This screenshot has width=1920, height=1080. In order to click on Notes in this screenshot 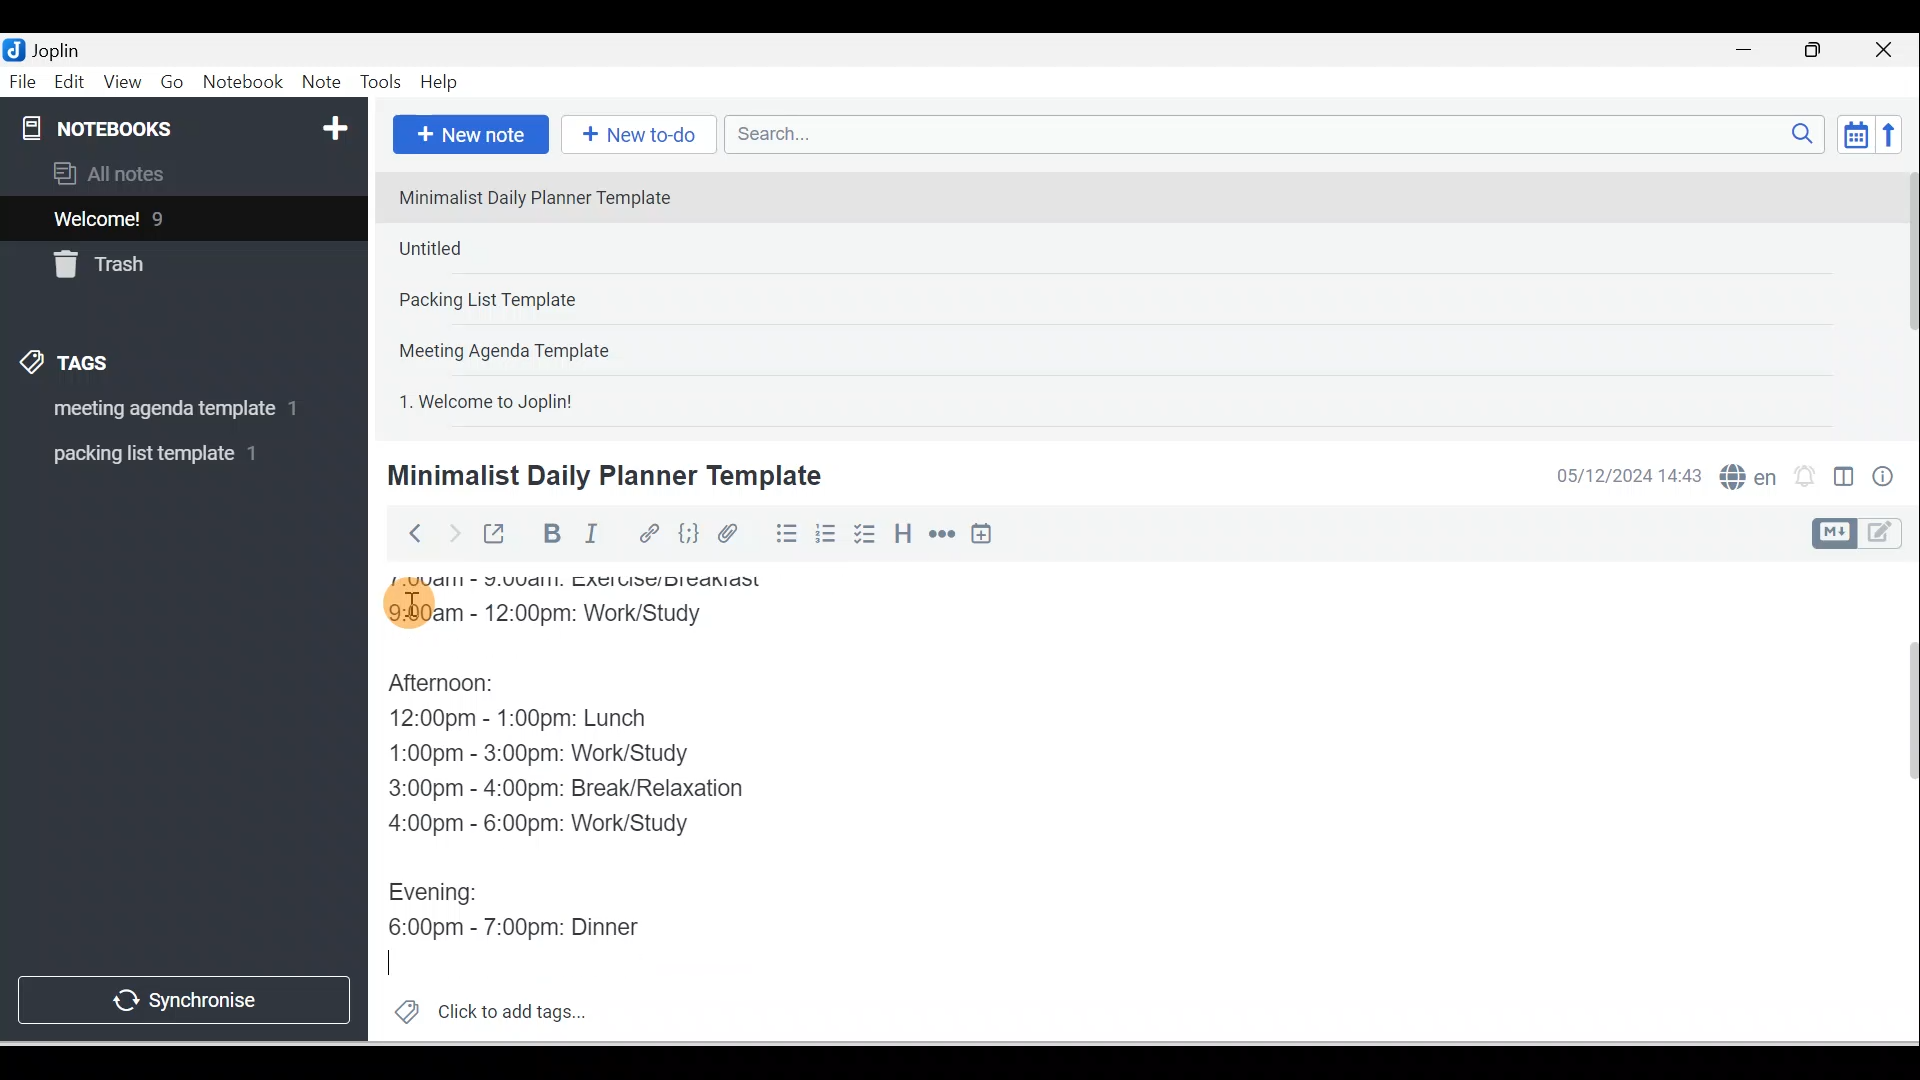, I will do `click(169, 214)`.